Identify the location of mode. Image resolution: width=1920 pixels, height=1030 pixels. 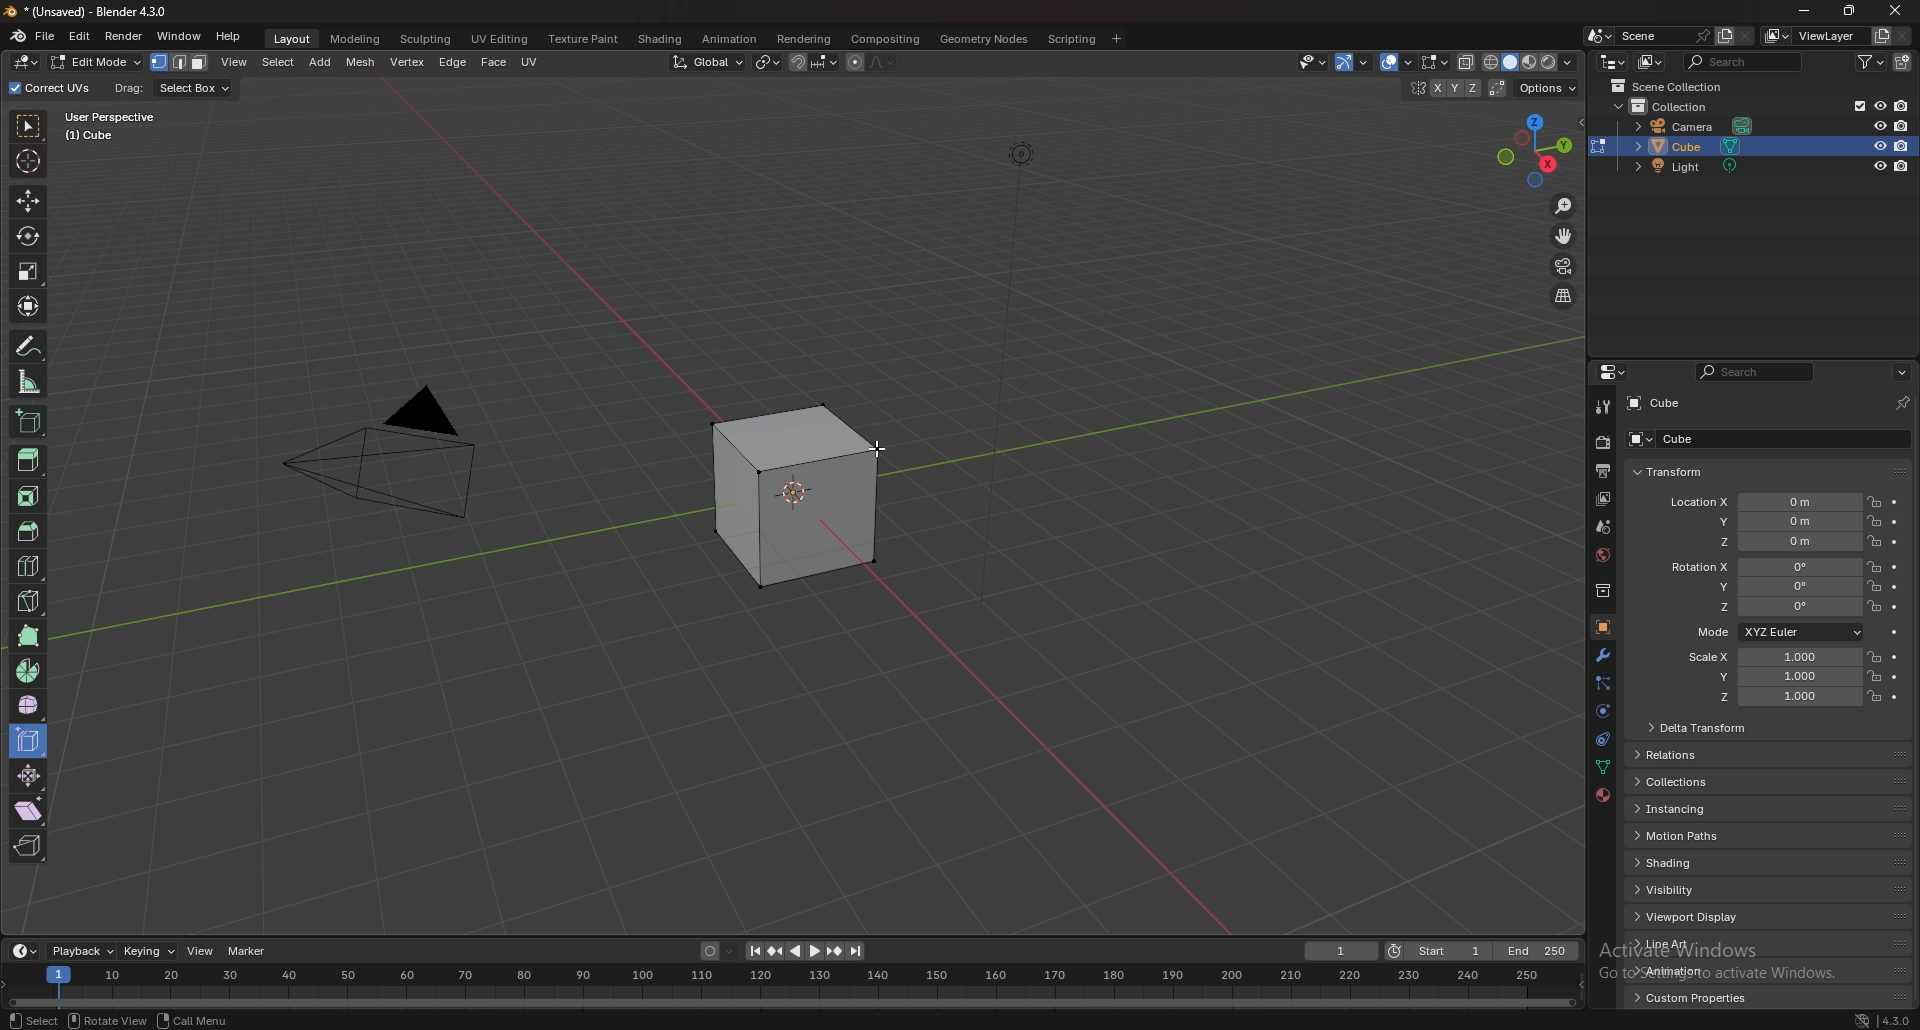
(1776, 633).